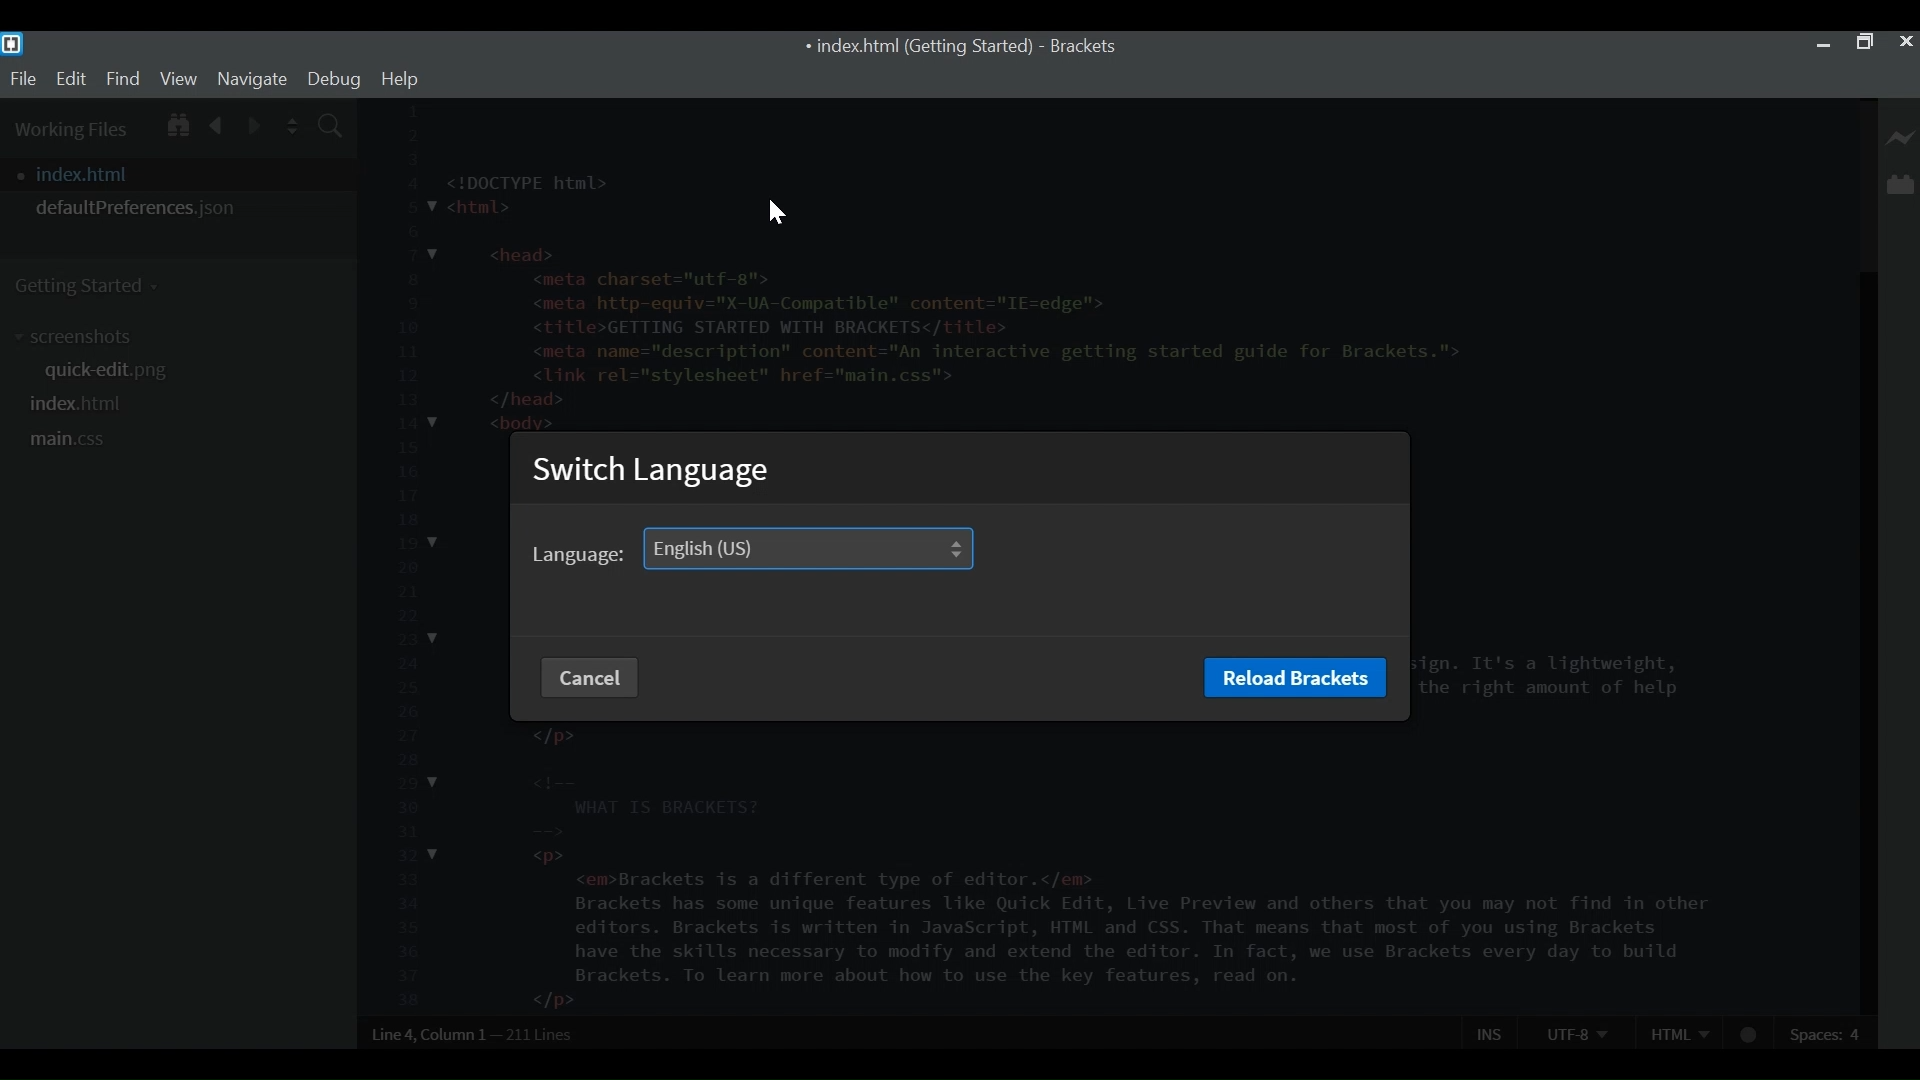  What do you see at coordinates (1900, 184) in the screenshot?
I see `Manage Extensions` at bounding box center [1900, 184].